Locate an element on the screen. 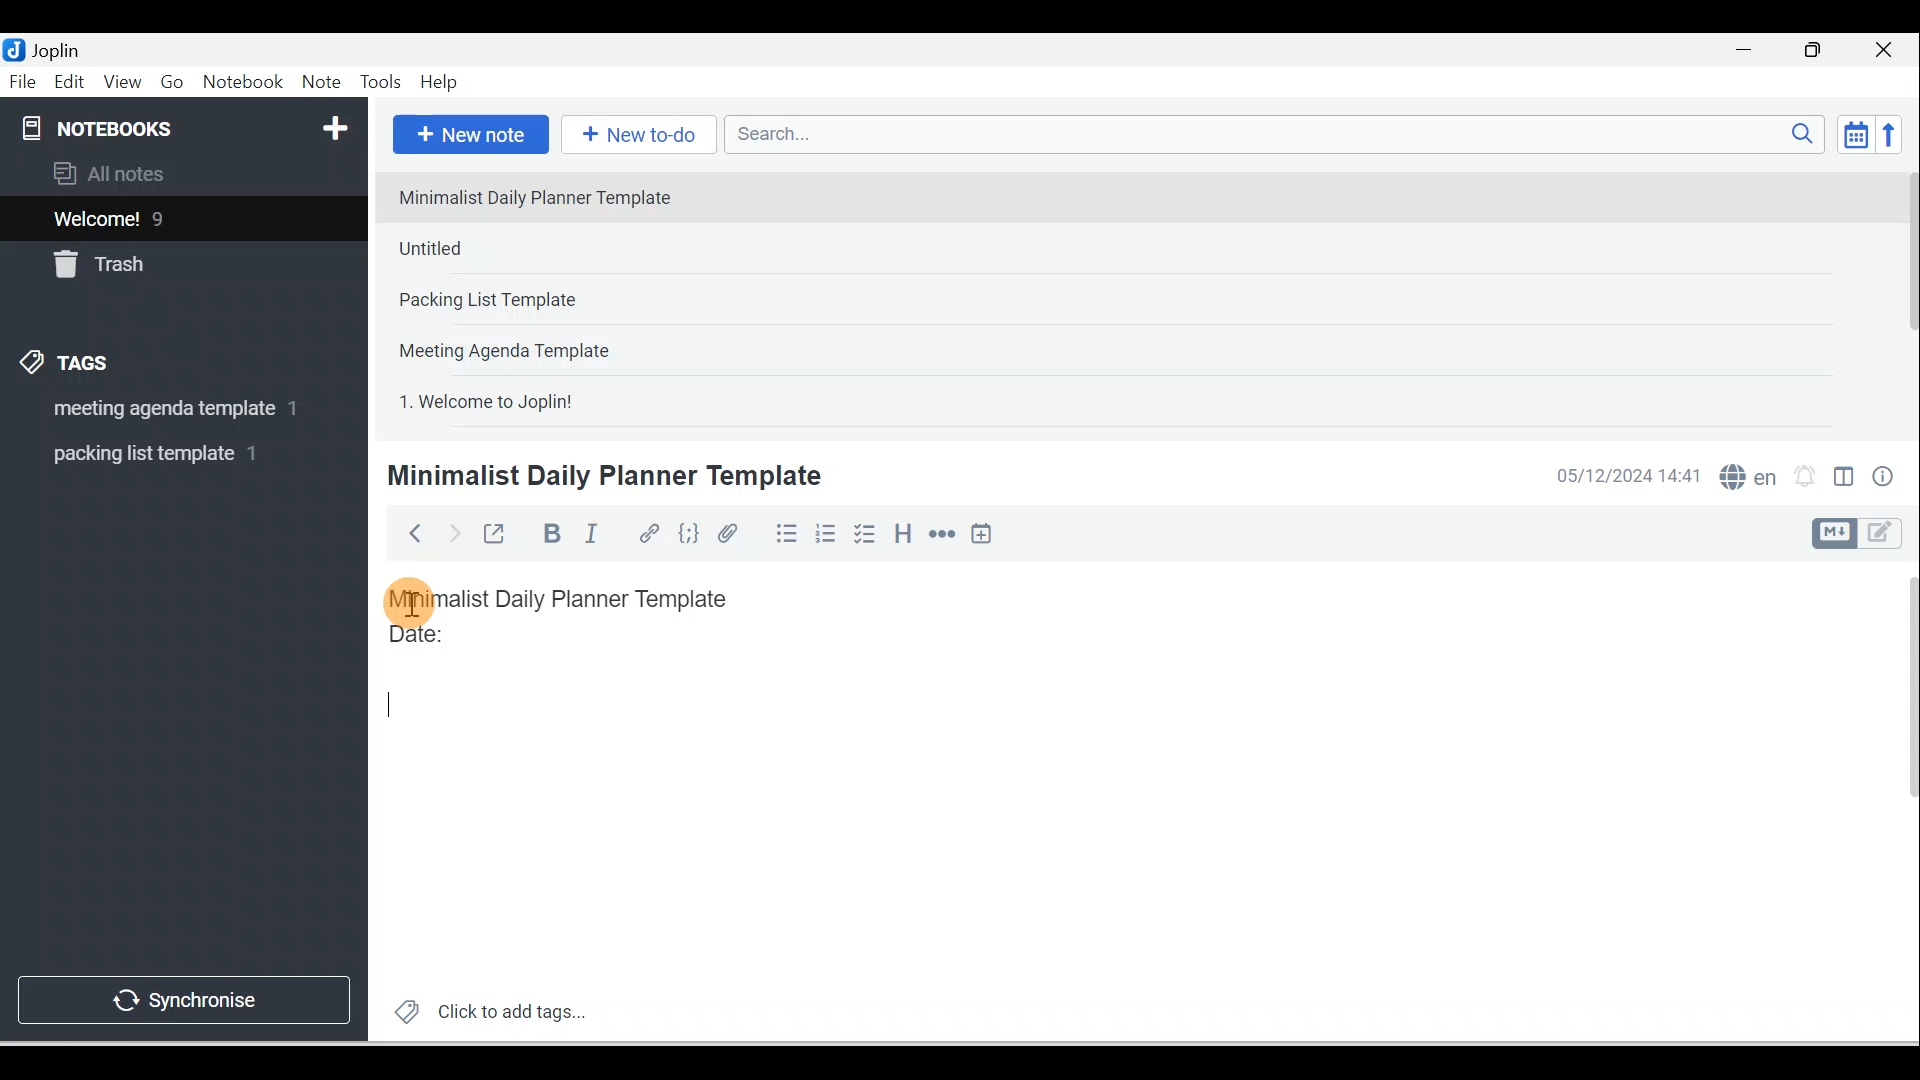 Image resolution: width=1920 pixels, height=1080 pixels. Cursor is located at coordinates (410, 600).